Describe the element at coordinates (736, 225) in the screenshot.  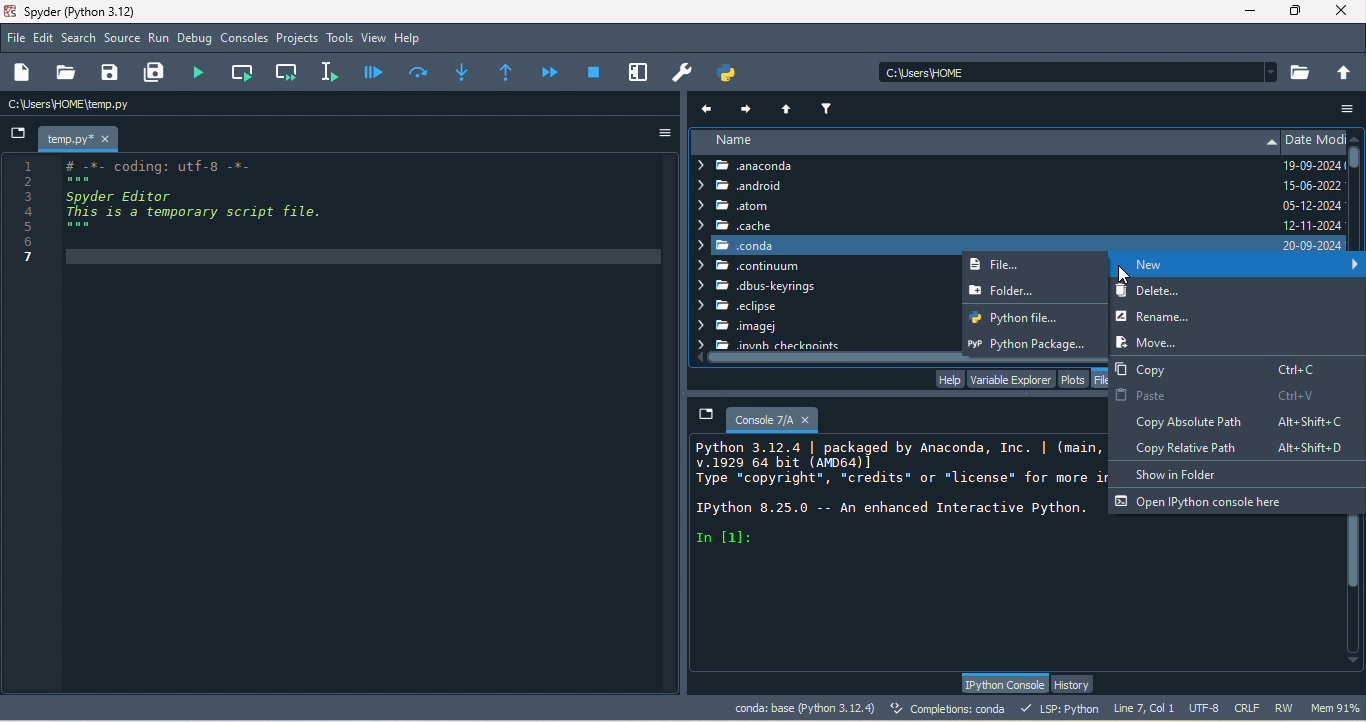
I see `cache` at that location.